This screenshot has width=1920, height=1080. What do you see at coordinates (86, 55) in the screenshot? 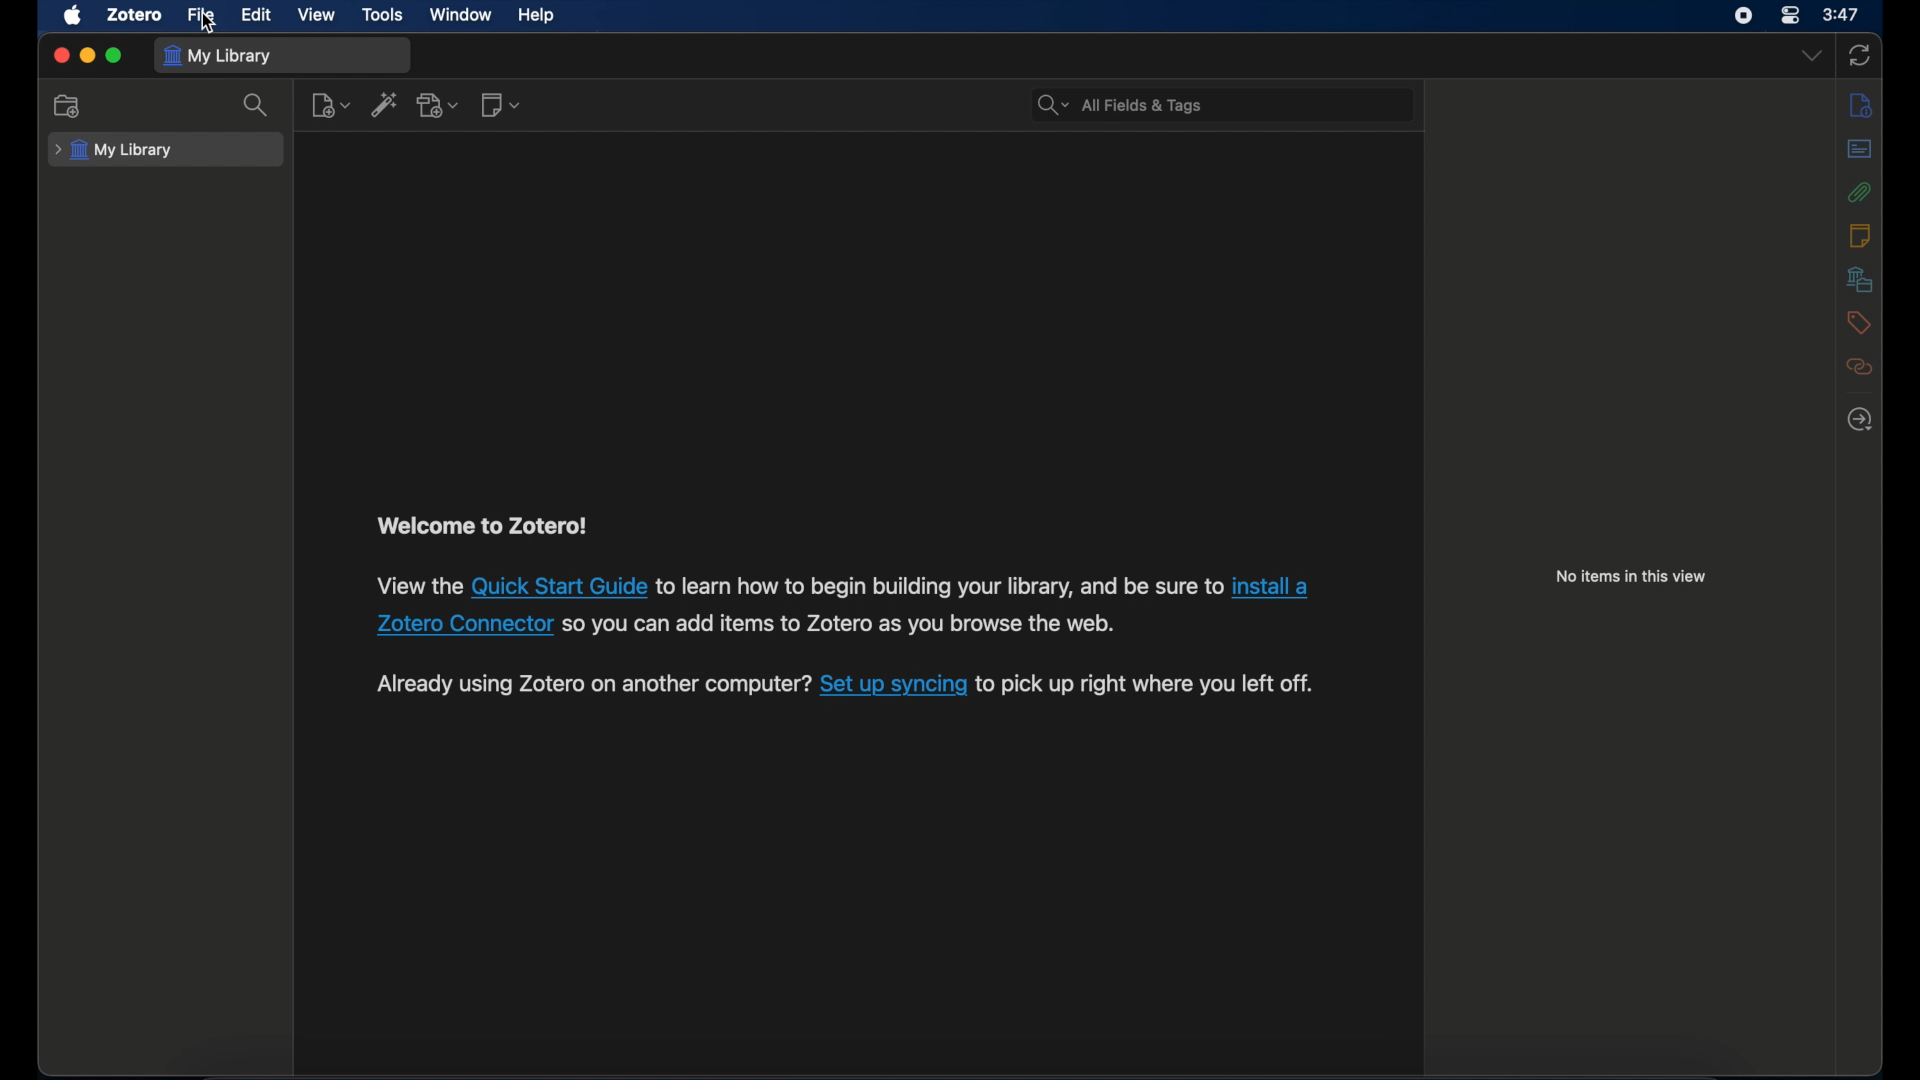
I see `minimize` at bounding box center [86, 55].